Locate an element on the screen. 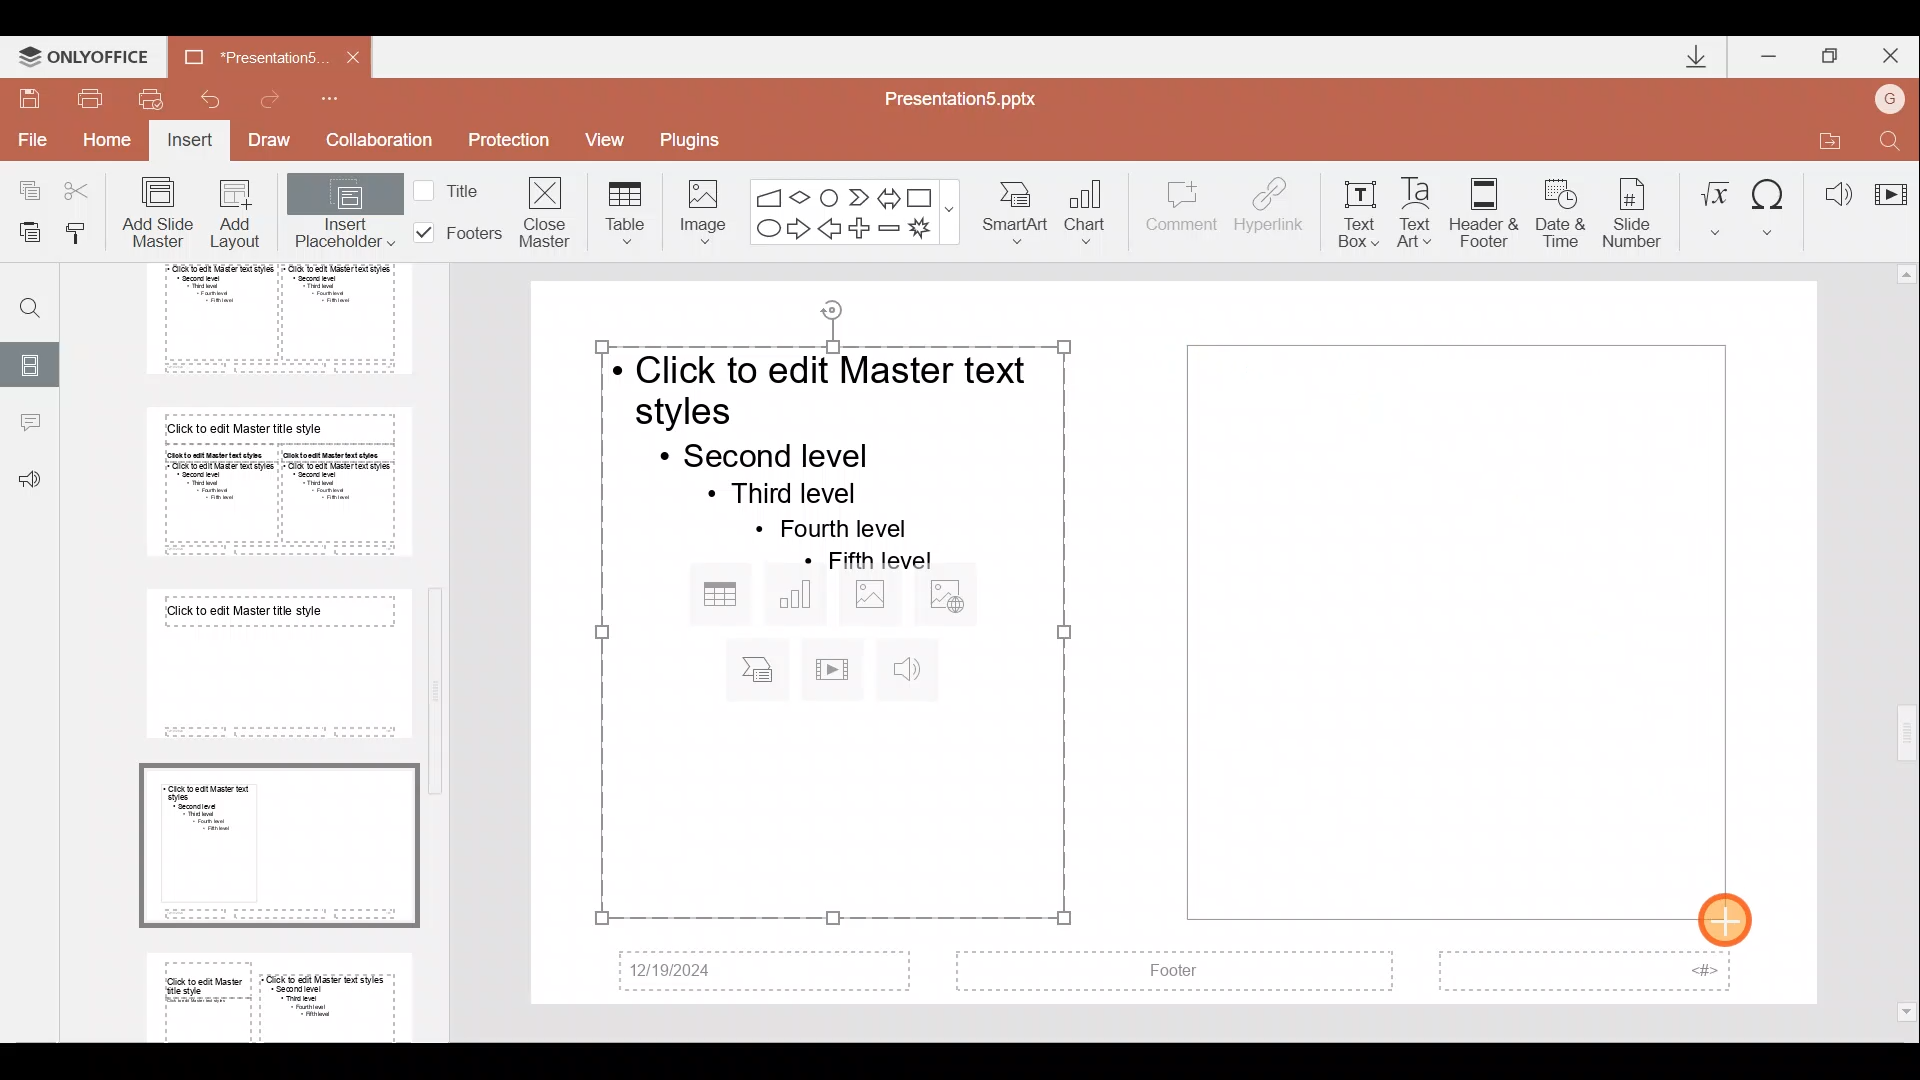 The width and height of the screenshot is (1920, 1080). Explosion 1 is located at coordinates (929, 230).